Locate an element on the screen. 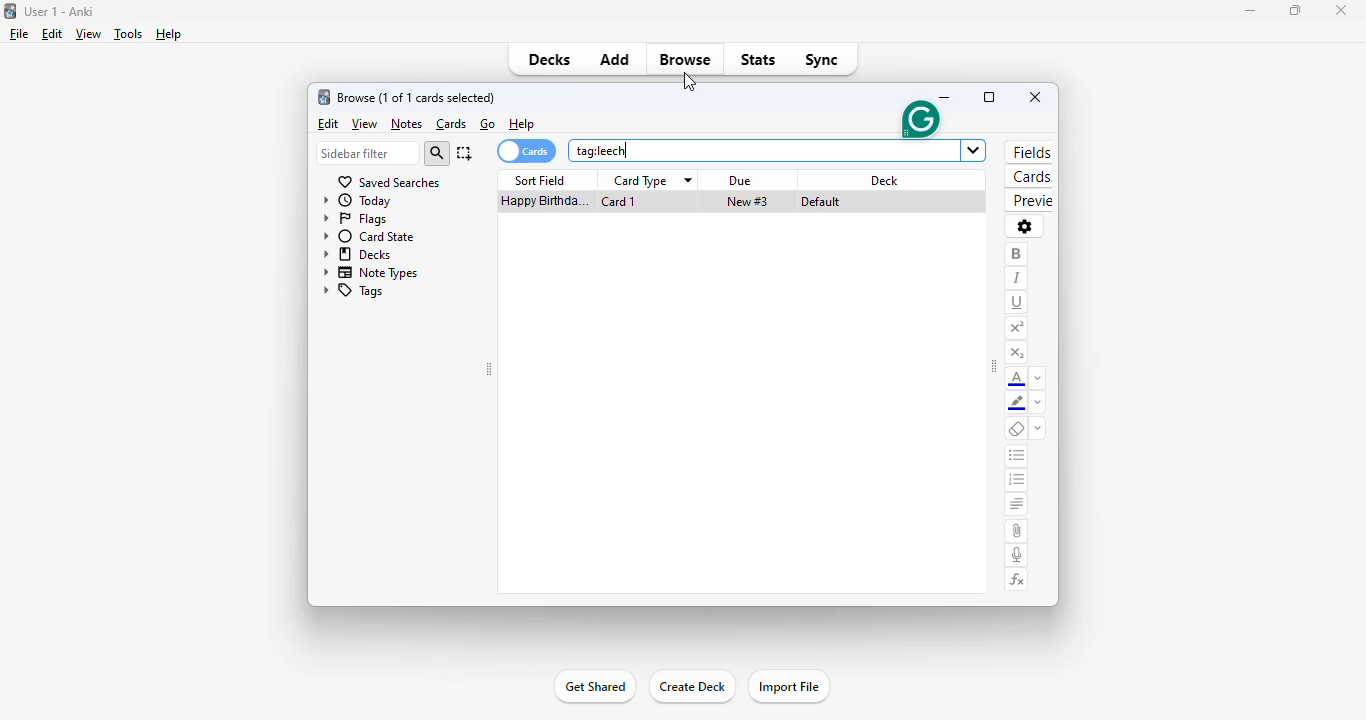 The image size is (1366, 720). view is located at coordinates (366, 124).